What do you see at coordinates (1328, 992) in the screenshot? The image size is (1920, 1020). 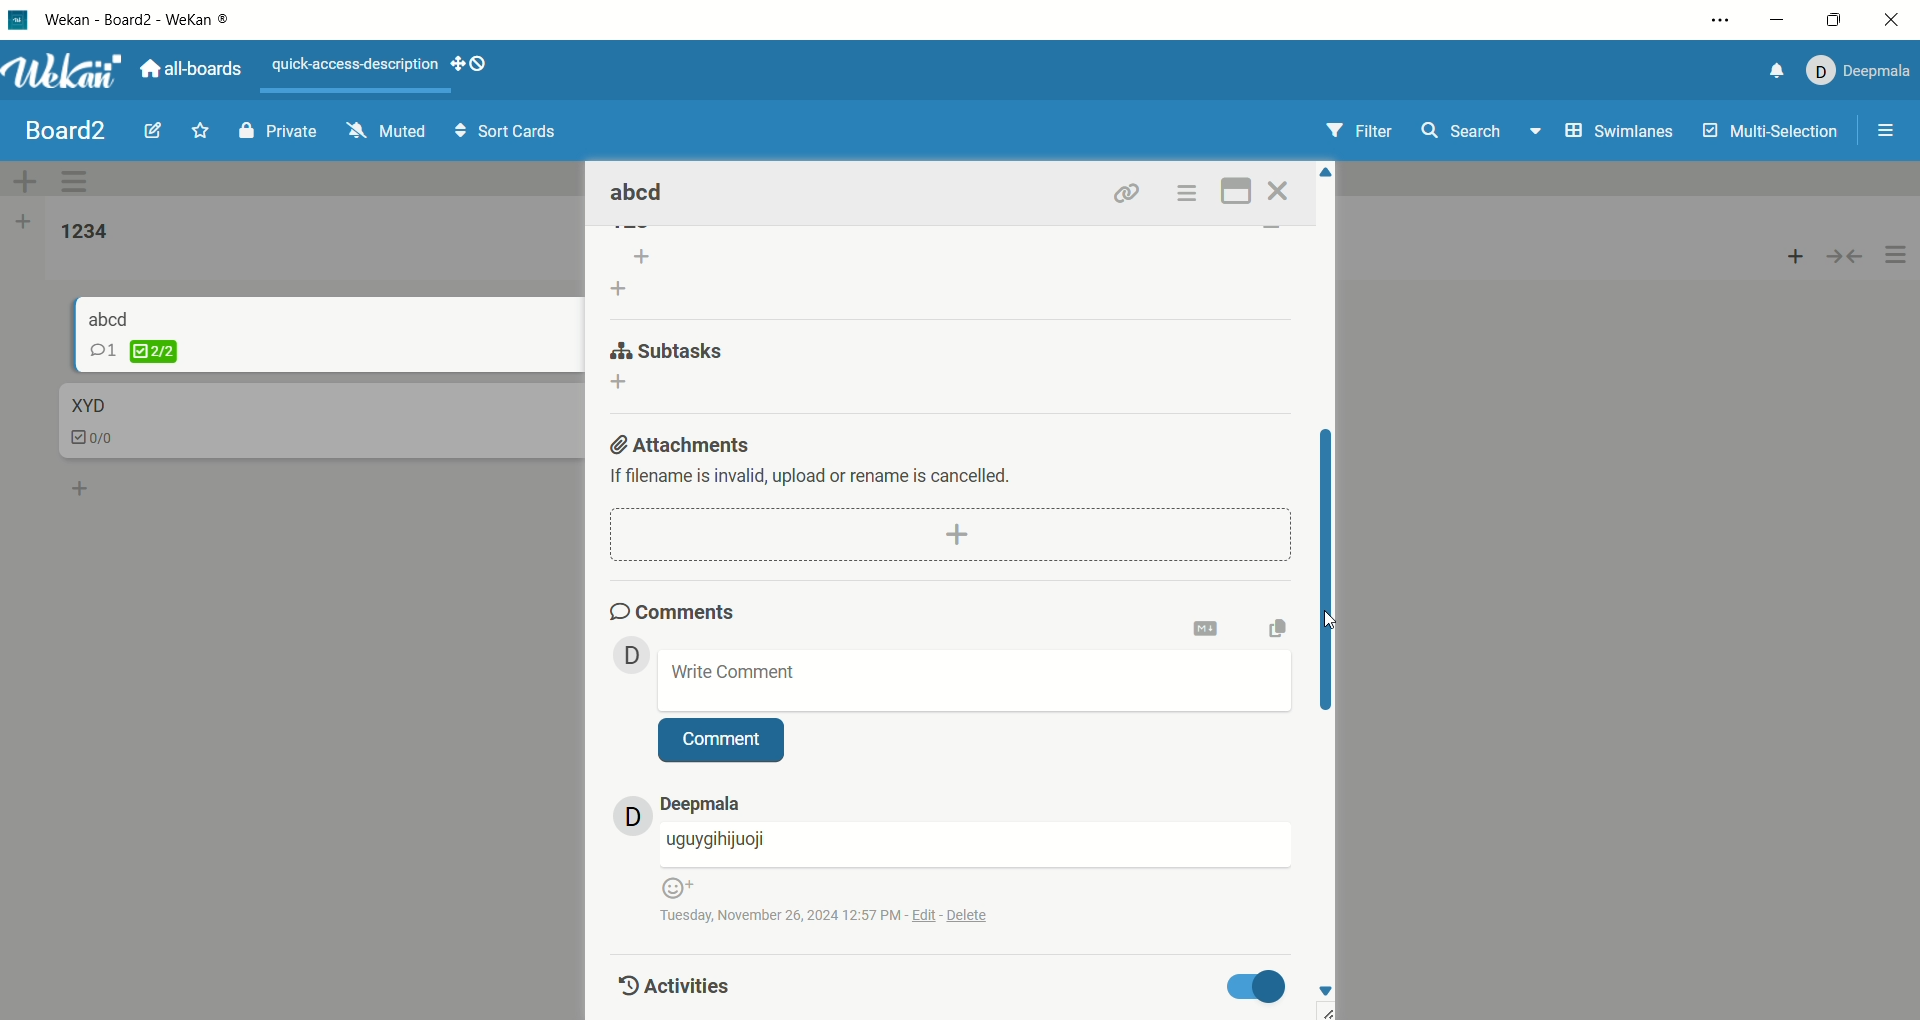 I see `down` at bounding box center [1328, 992].